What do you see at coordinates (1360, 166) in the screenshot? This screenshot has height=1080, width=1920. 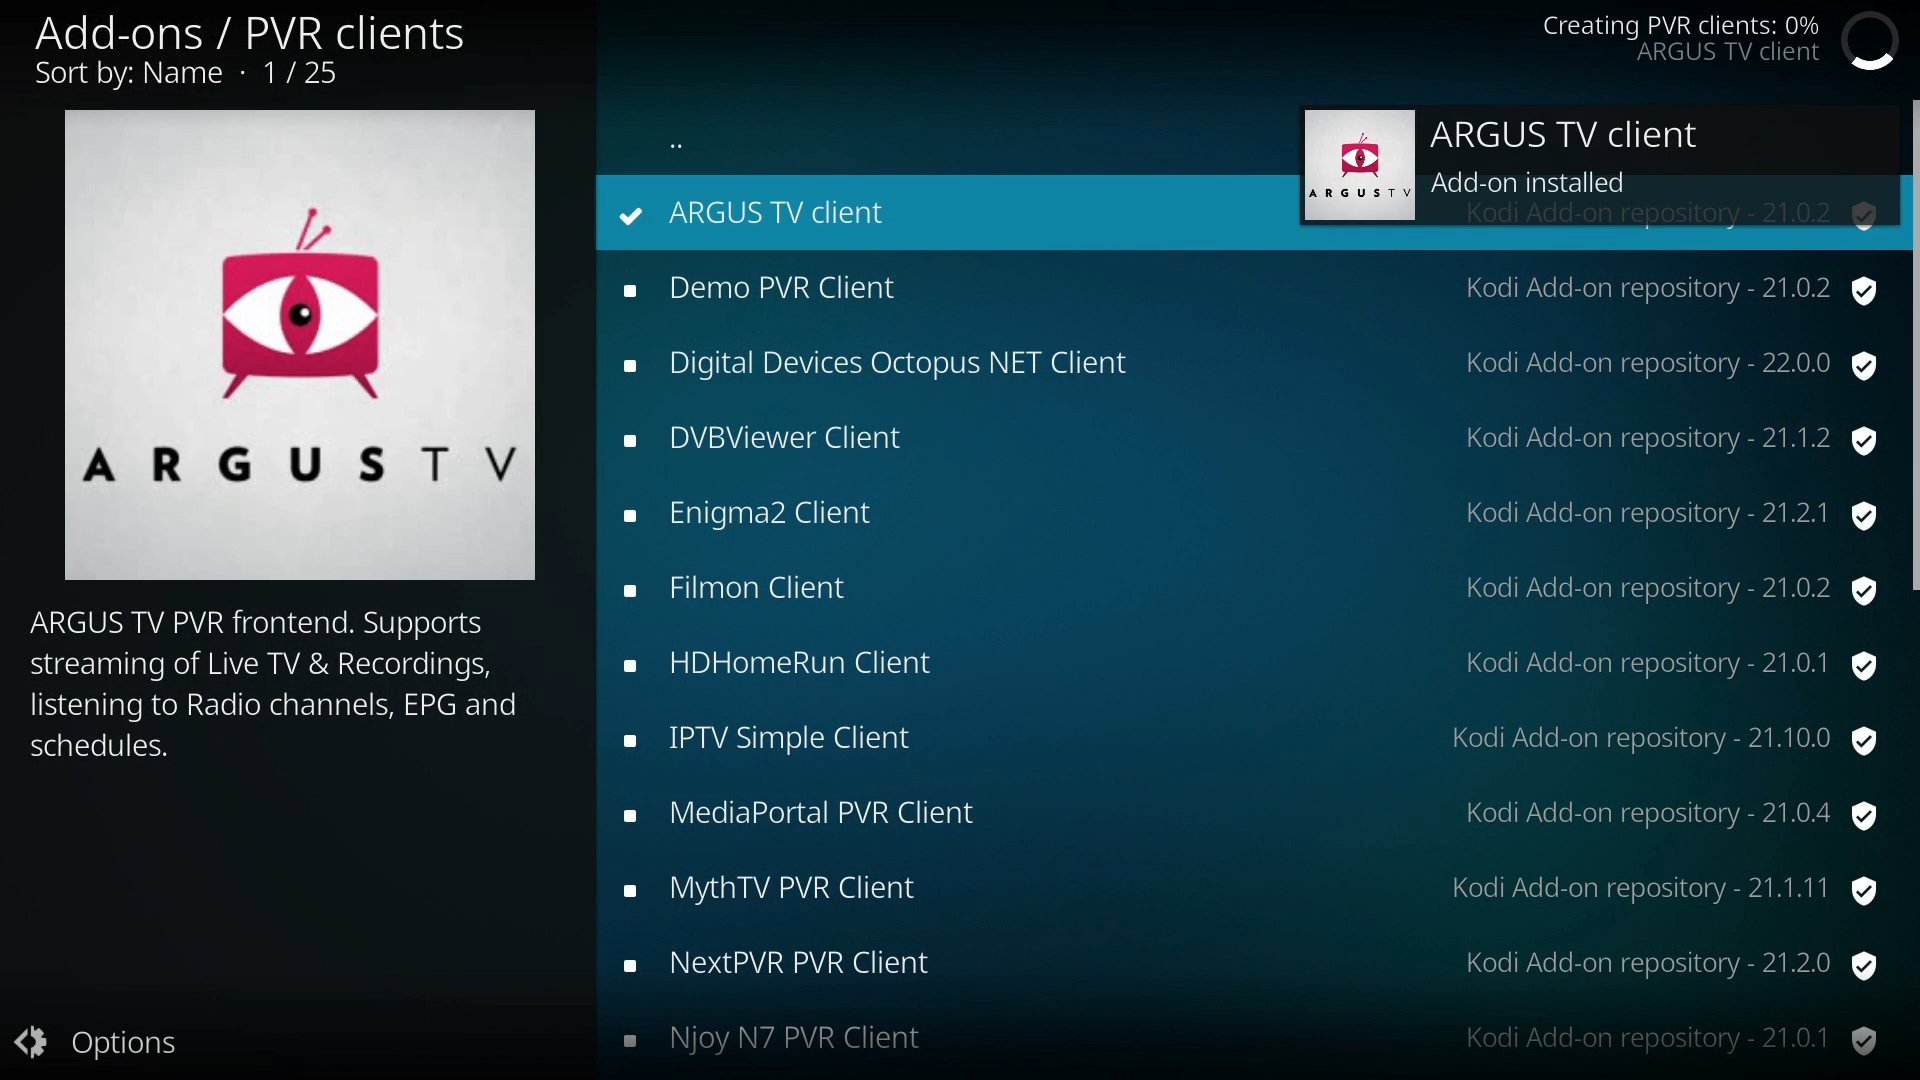 I see `ARGUSTYV` at bounding box center [1360, 166].